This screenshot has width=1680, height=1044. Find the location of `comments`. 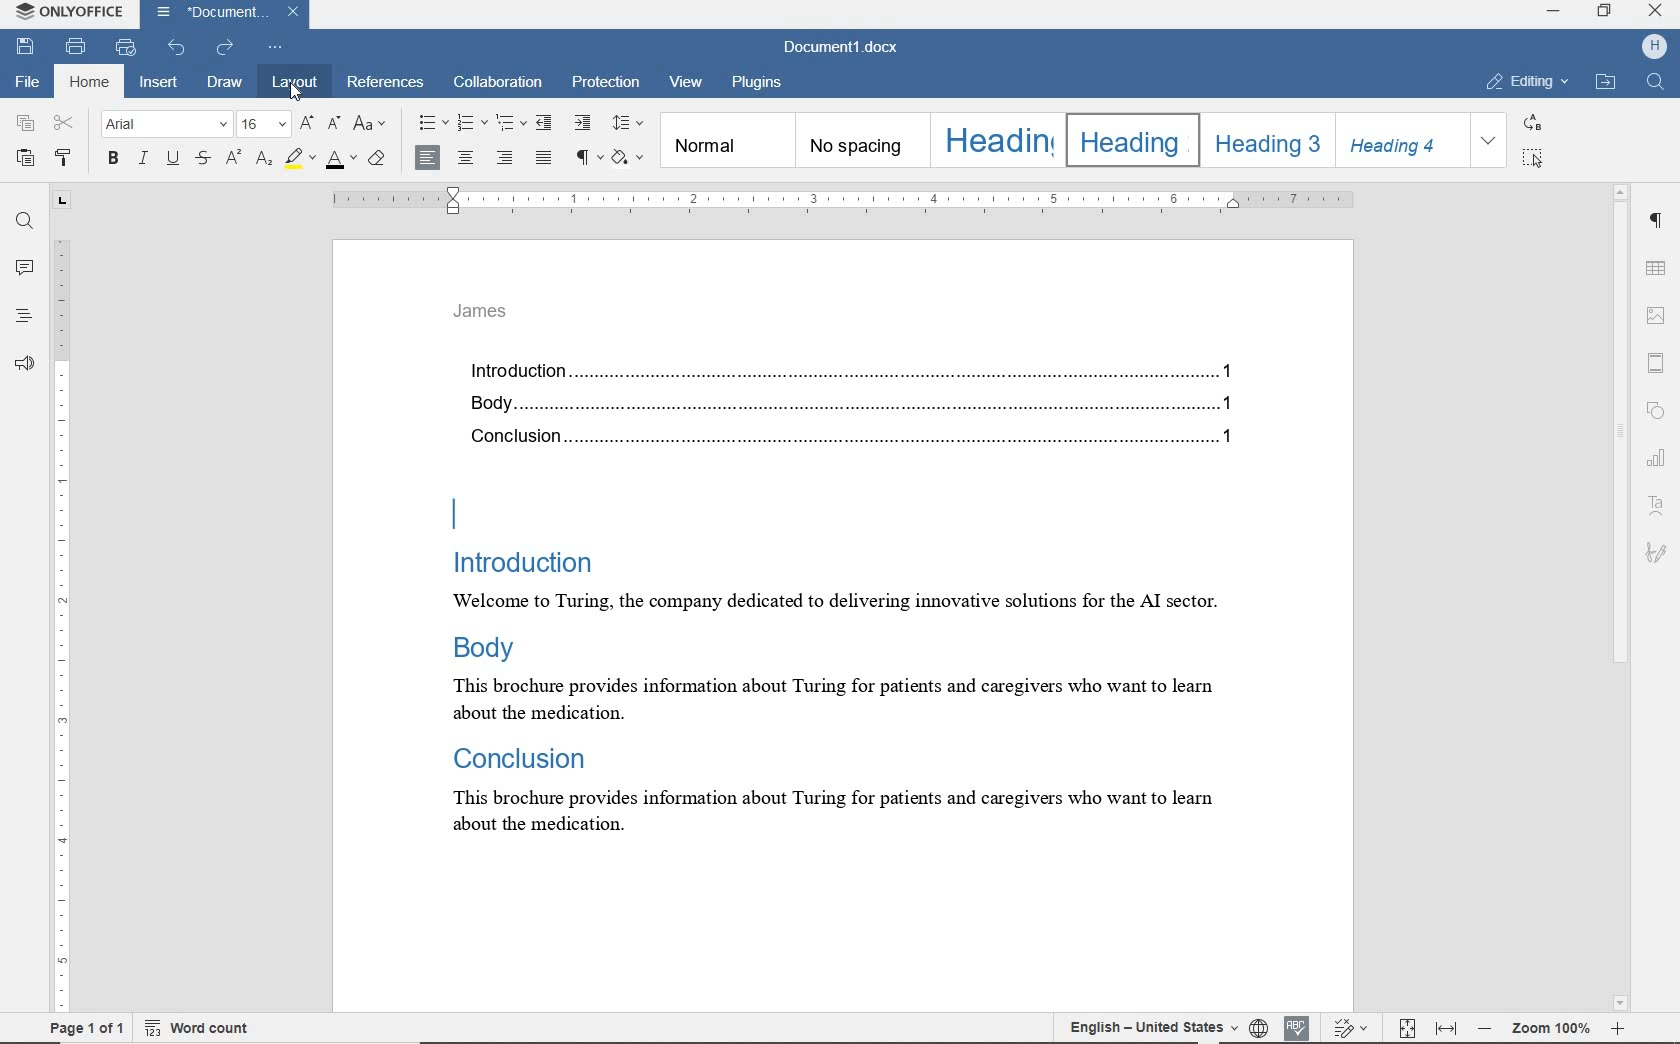

comments is located at coordinates (24, 268).